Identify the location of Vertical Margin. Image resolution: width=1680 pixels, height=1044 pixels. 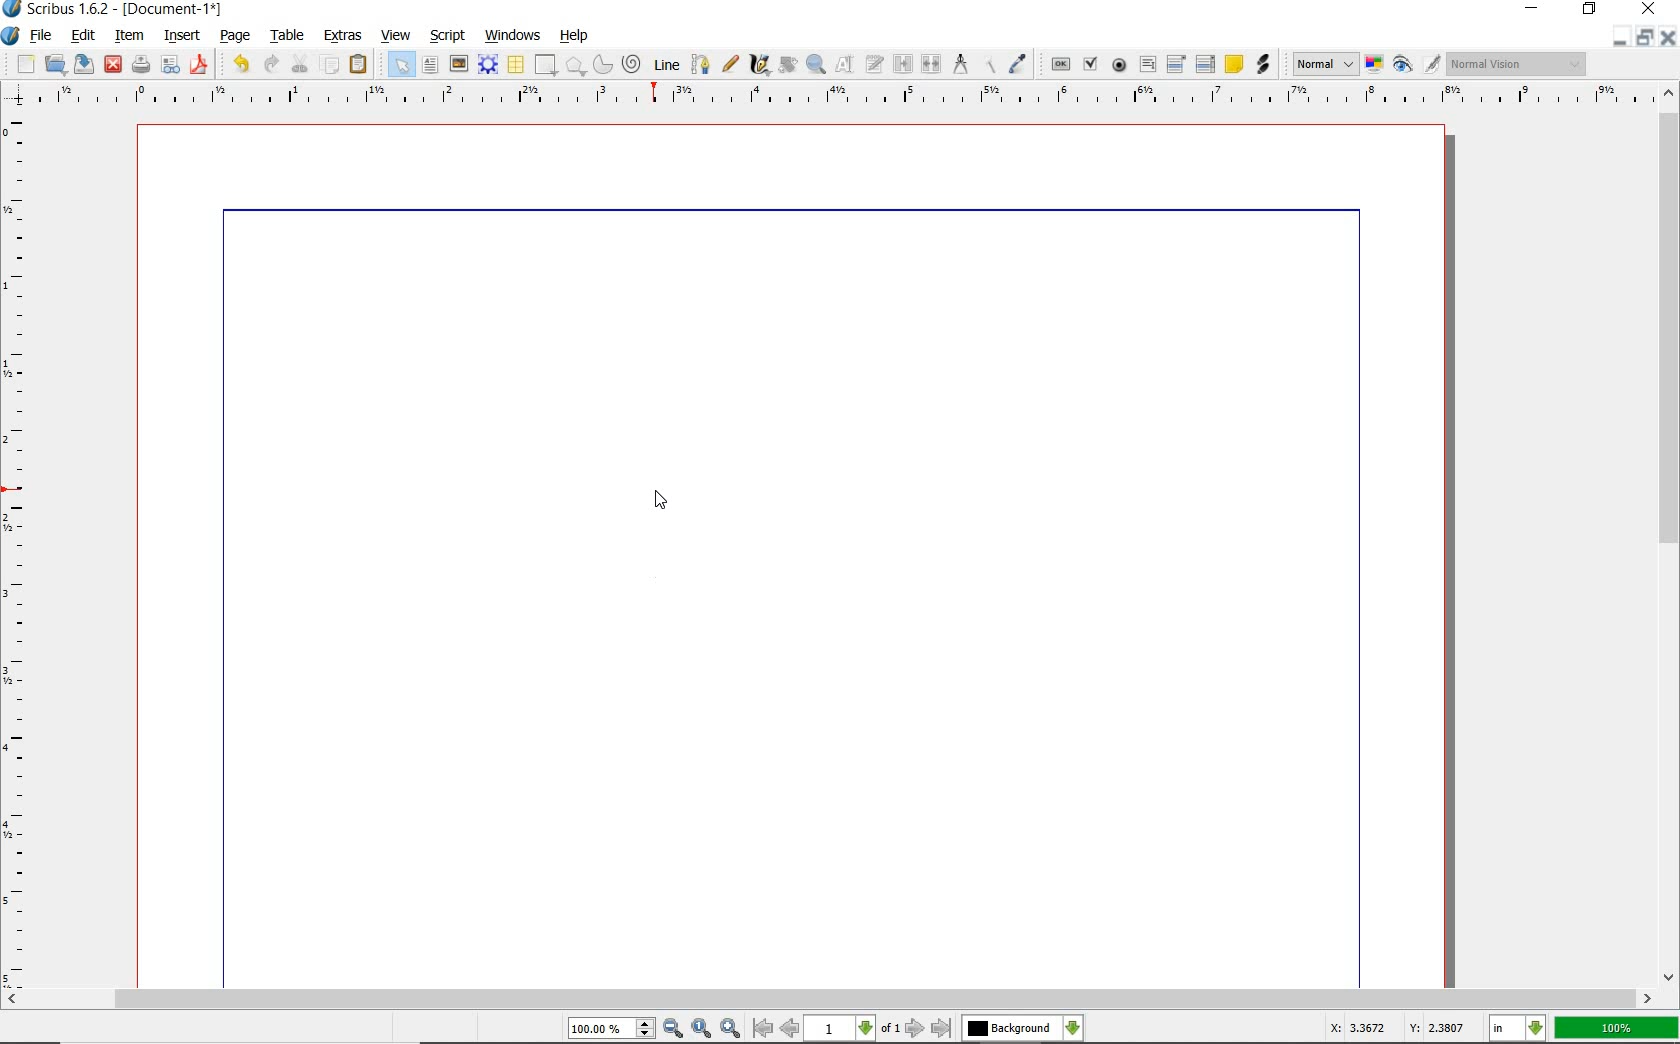
(19, 549).